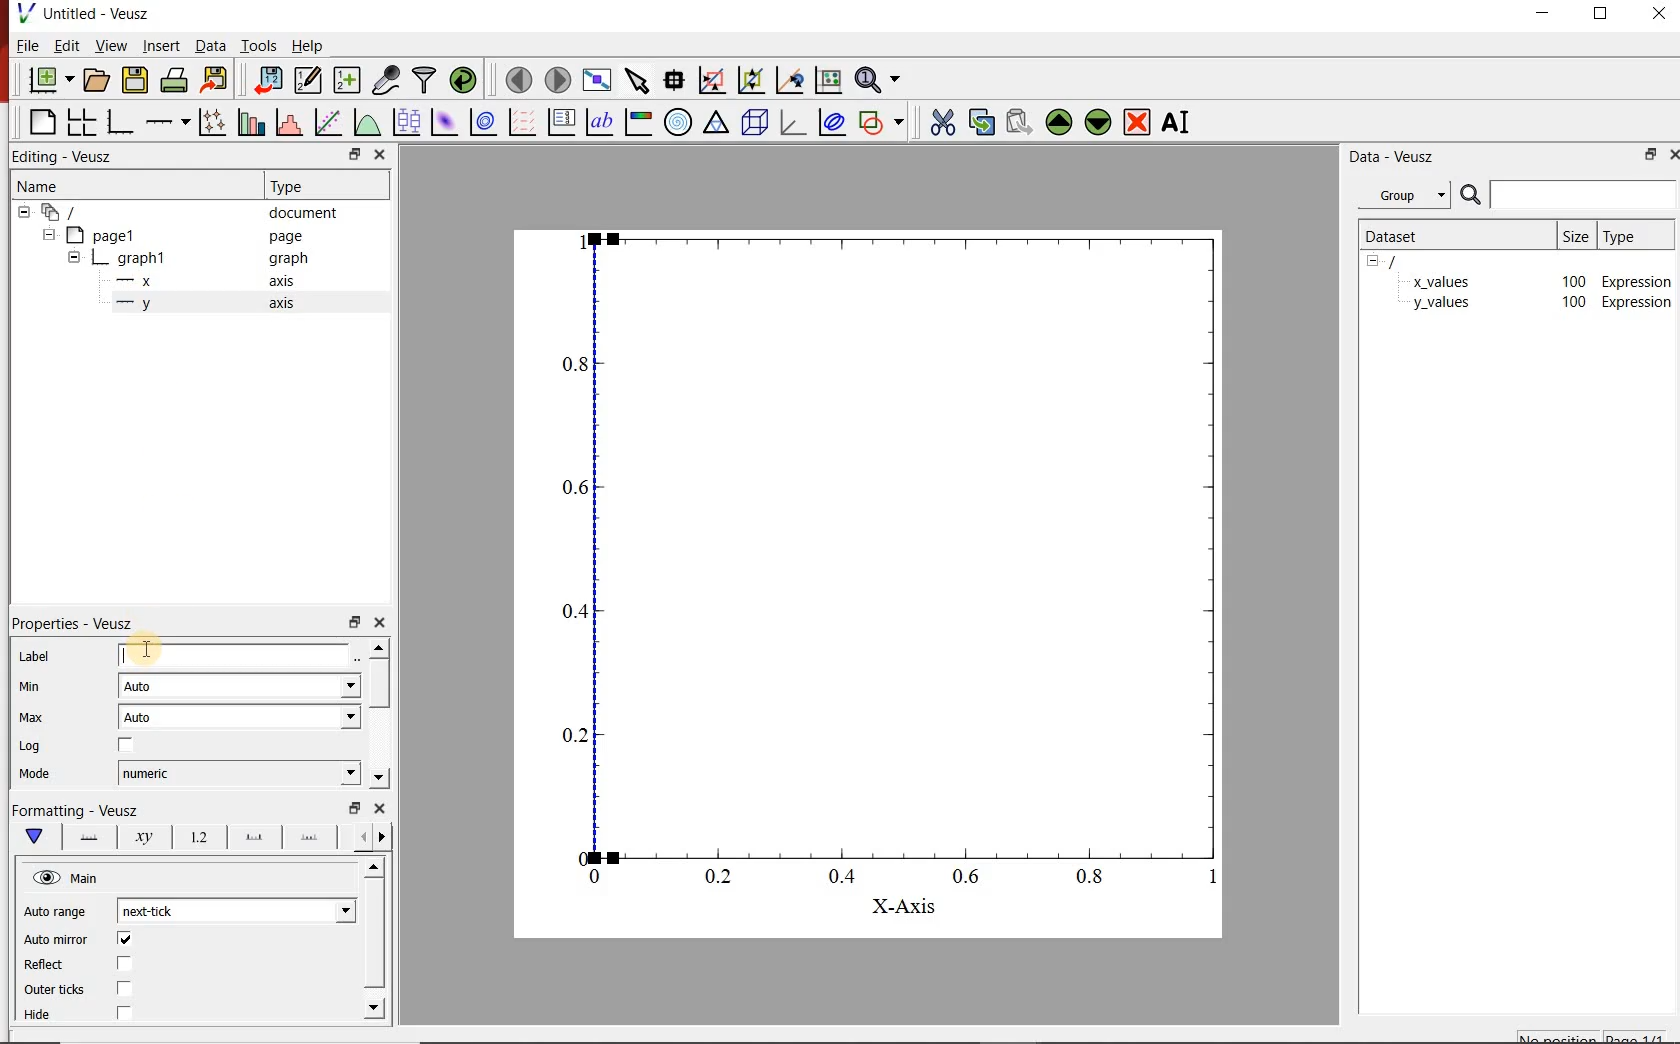  Describe the element at coordinates (1401, 195) in the screenshot. I see `group` at that location.